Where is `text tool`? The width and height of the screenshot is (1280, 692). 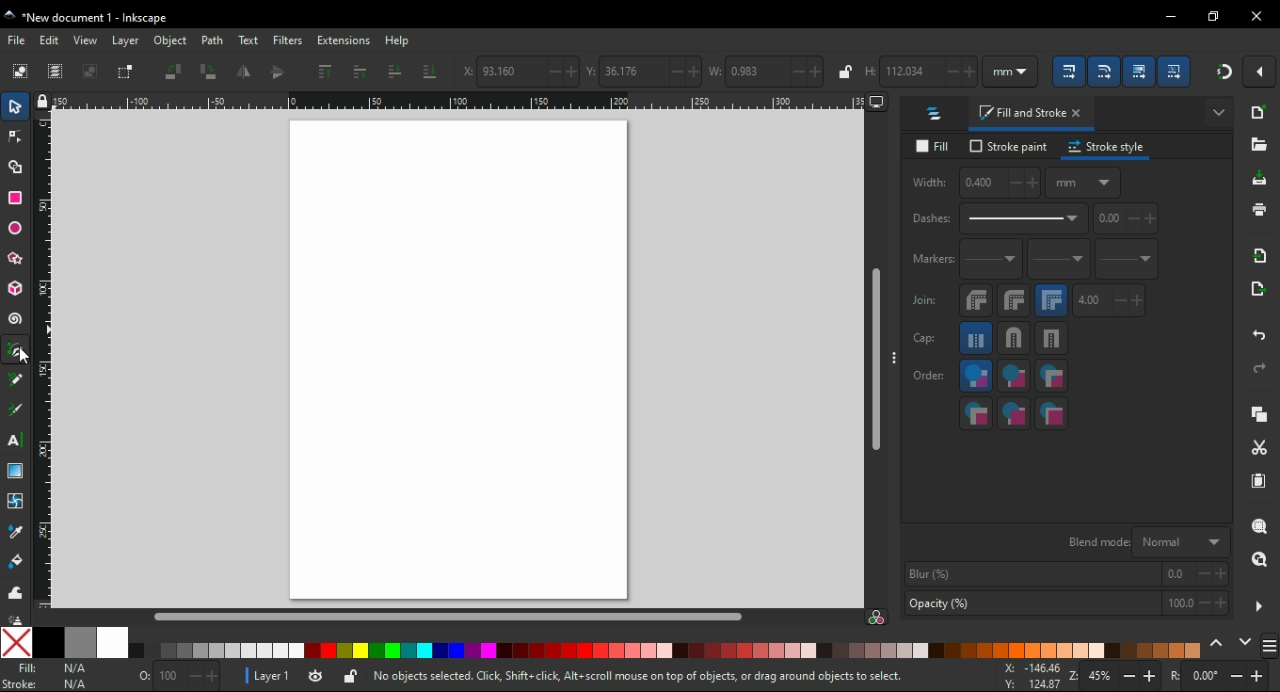
text tool is located at coordinates (15, 440).